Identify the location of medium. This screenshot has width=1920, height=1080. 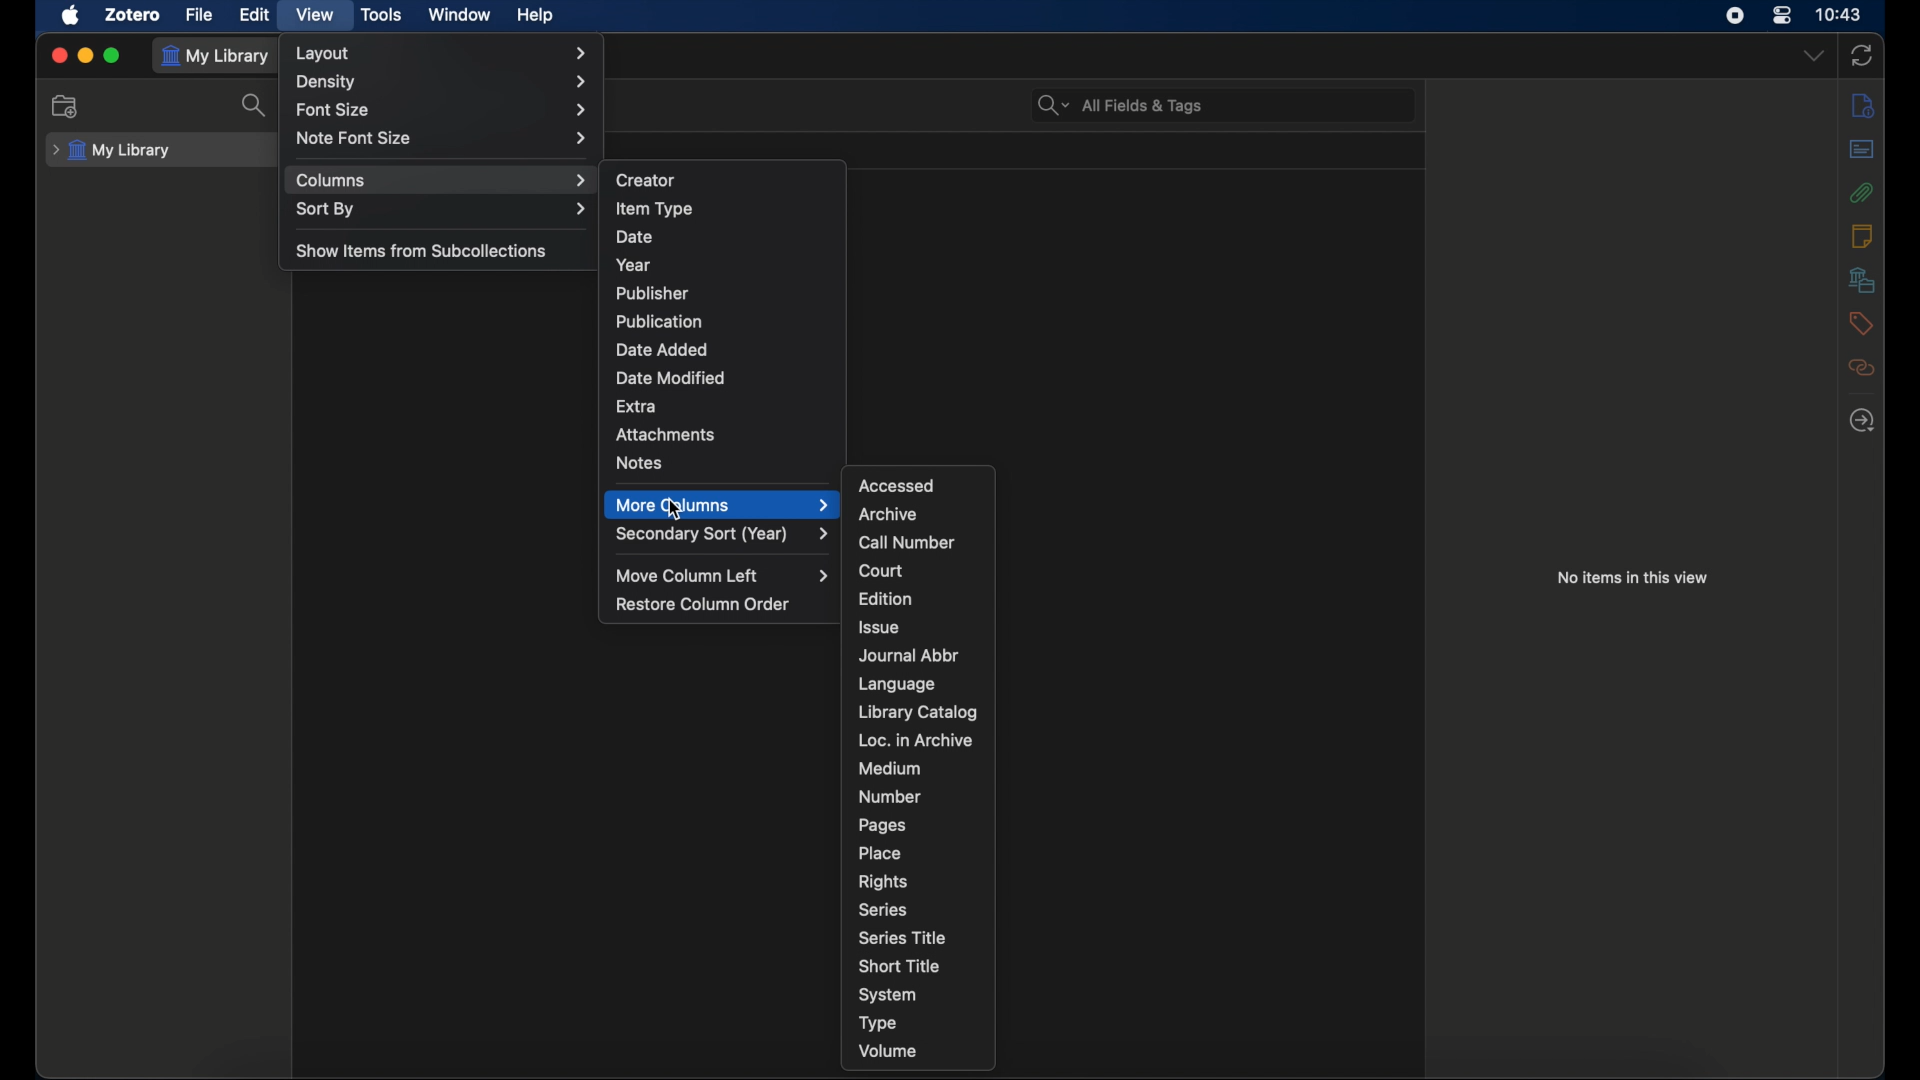
(890, 768).